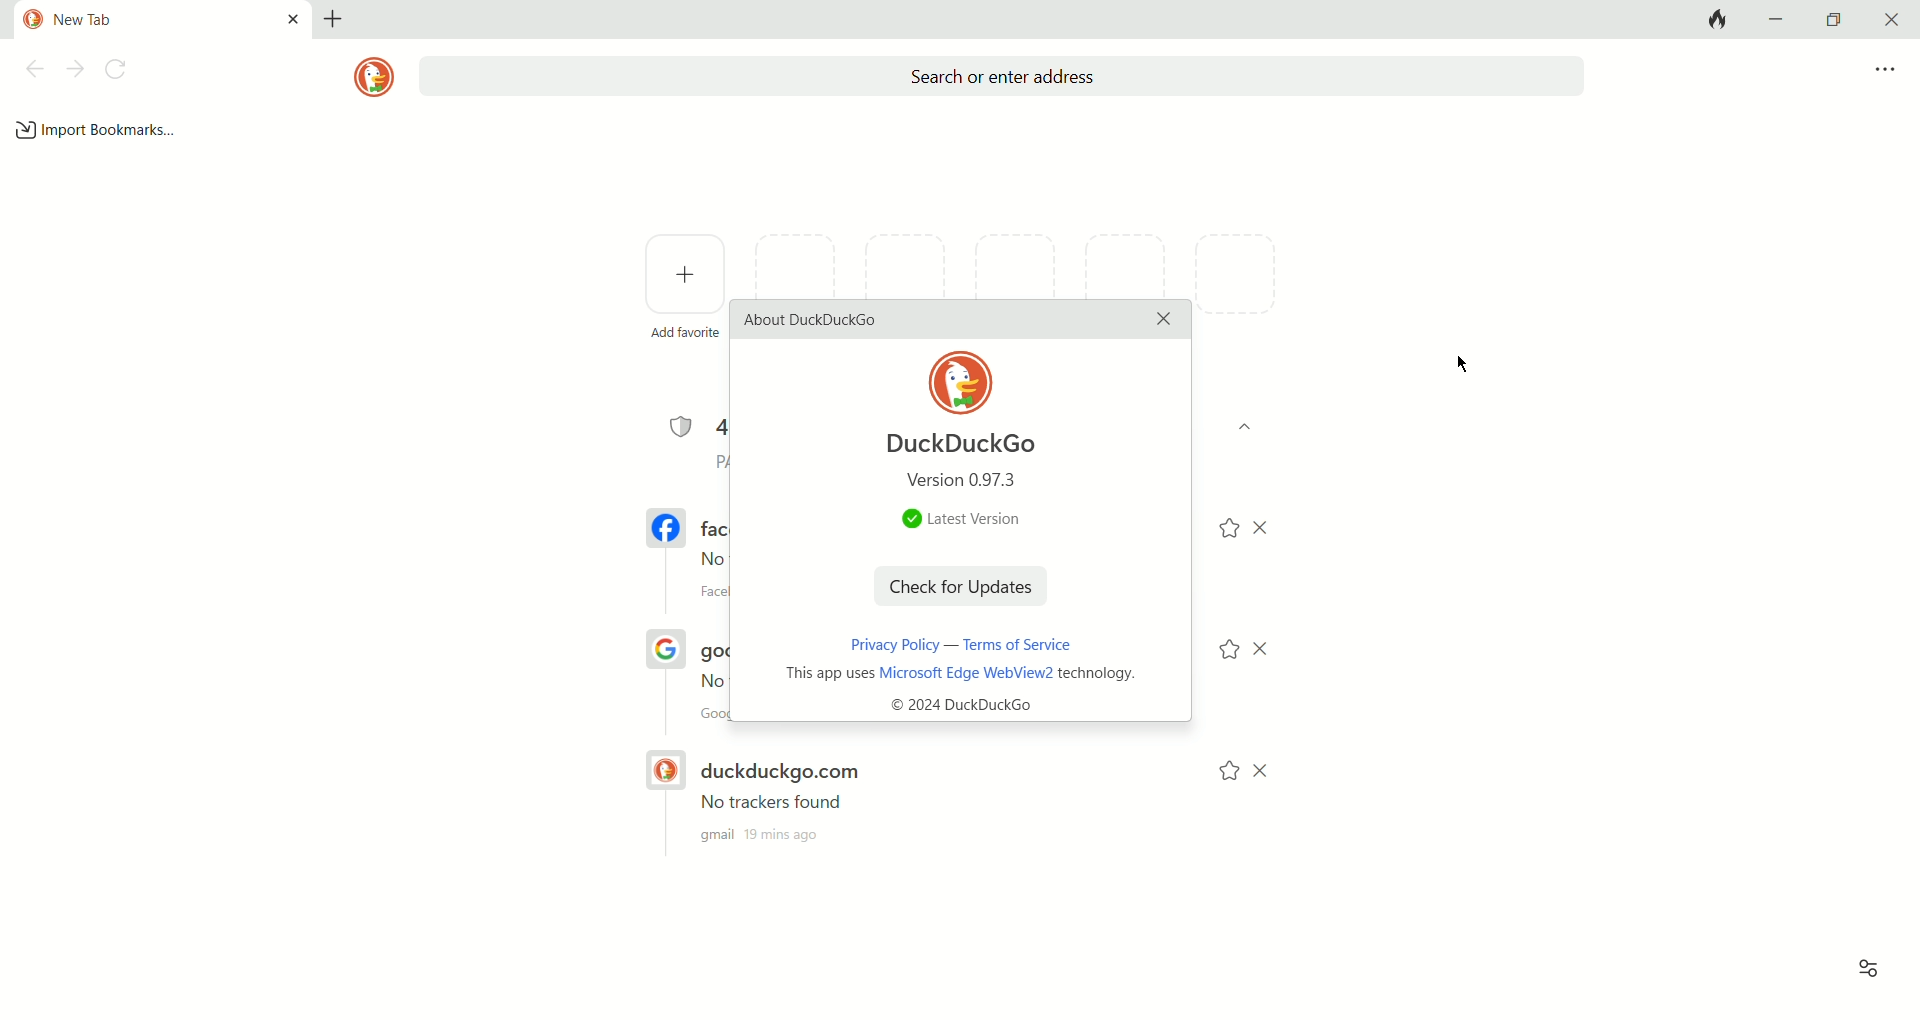 The width and height of the screenshot is (1920, 1020). Describe the element at coordinates (1274, 525) in the screenshot. I see `close ` at that location.